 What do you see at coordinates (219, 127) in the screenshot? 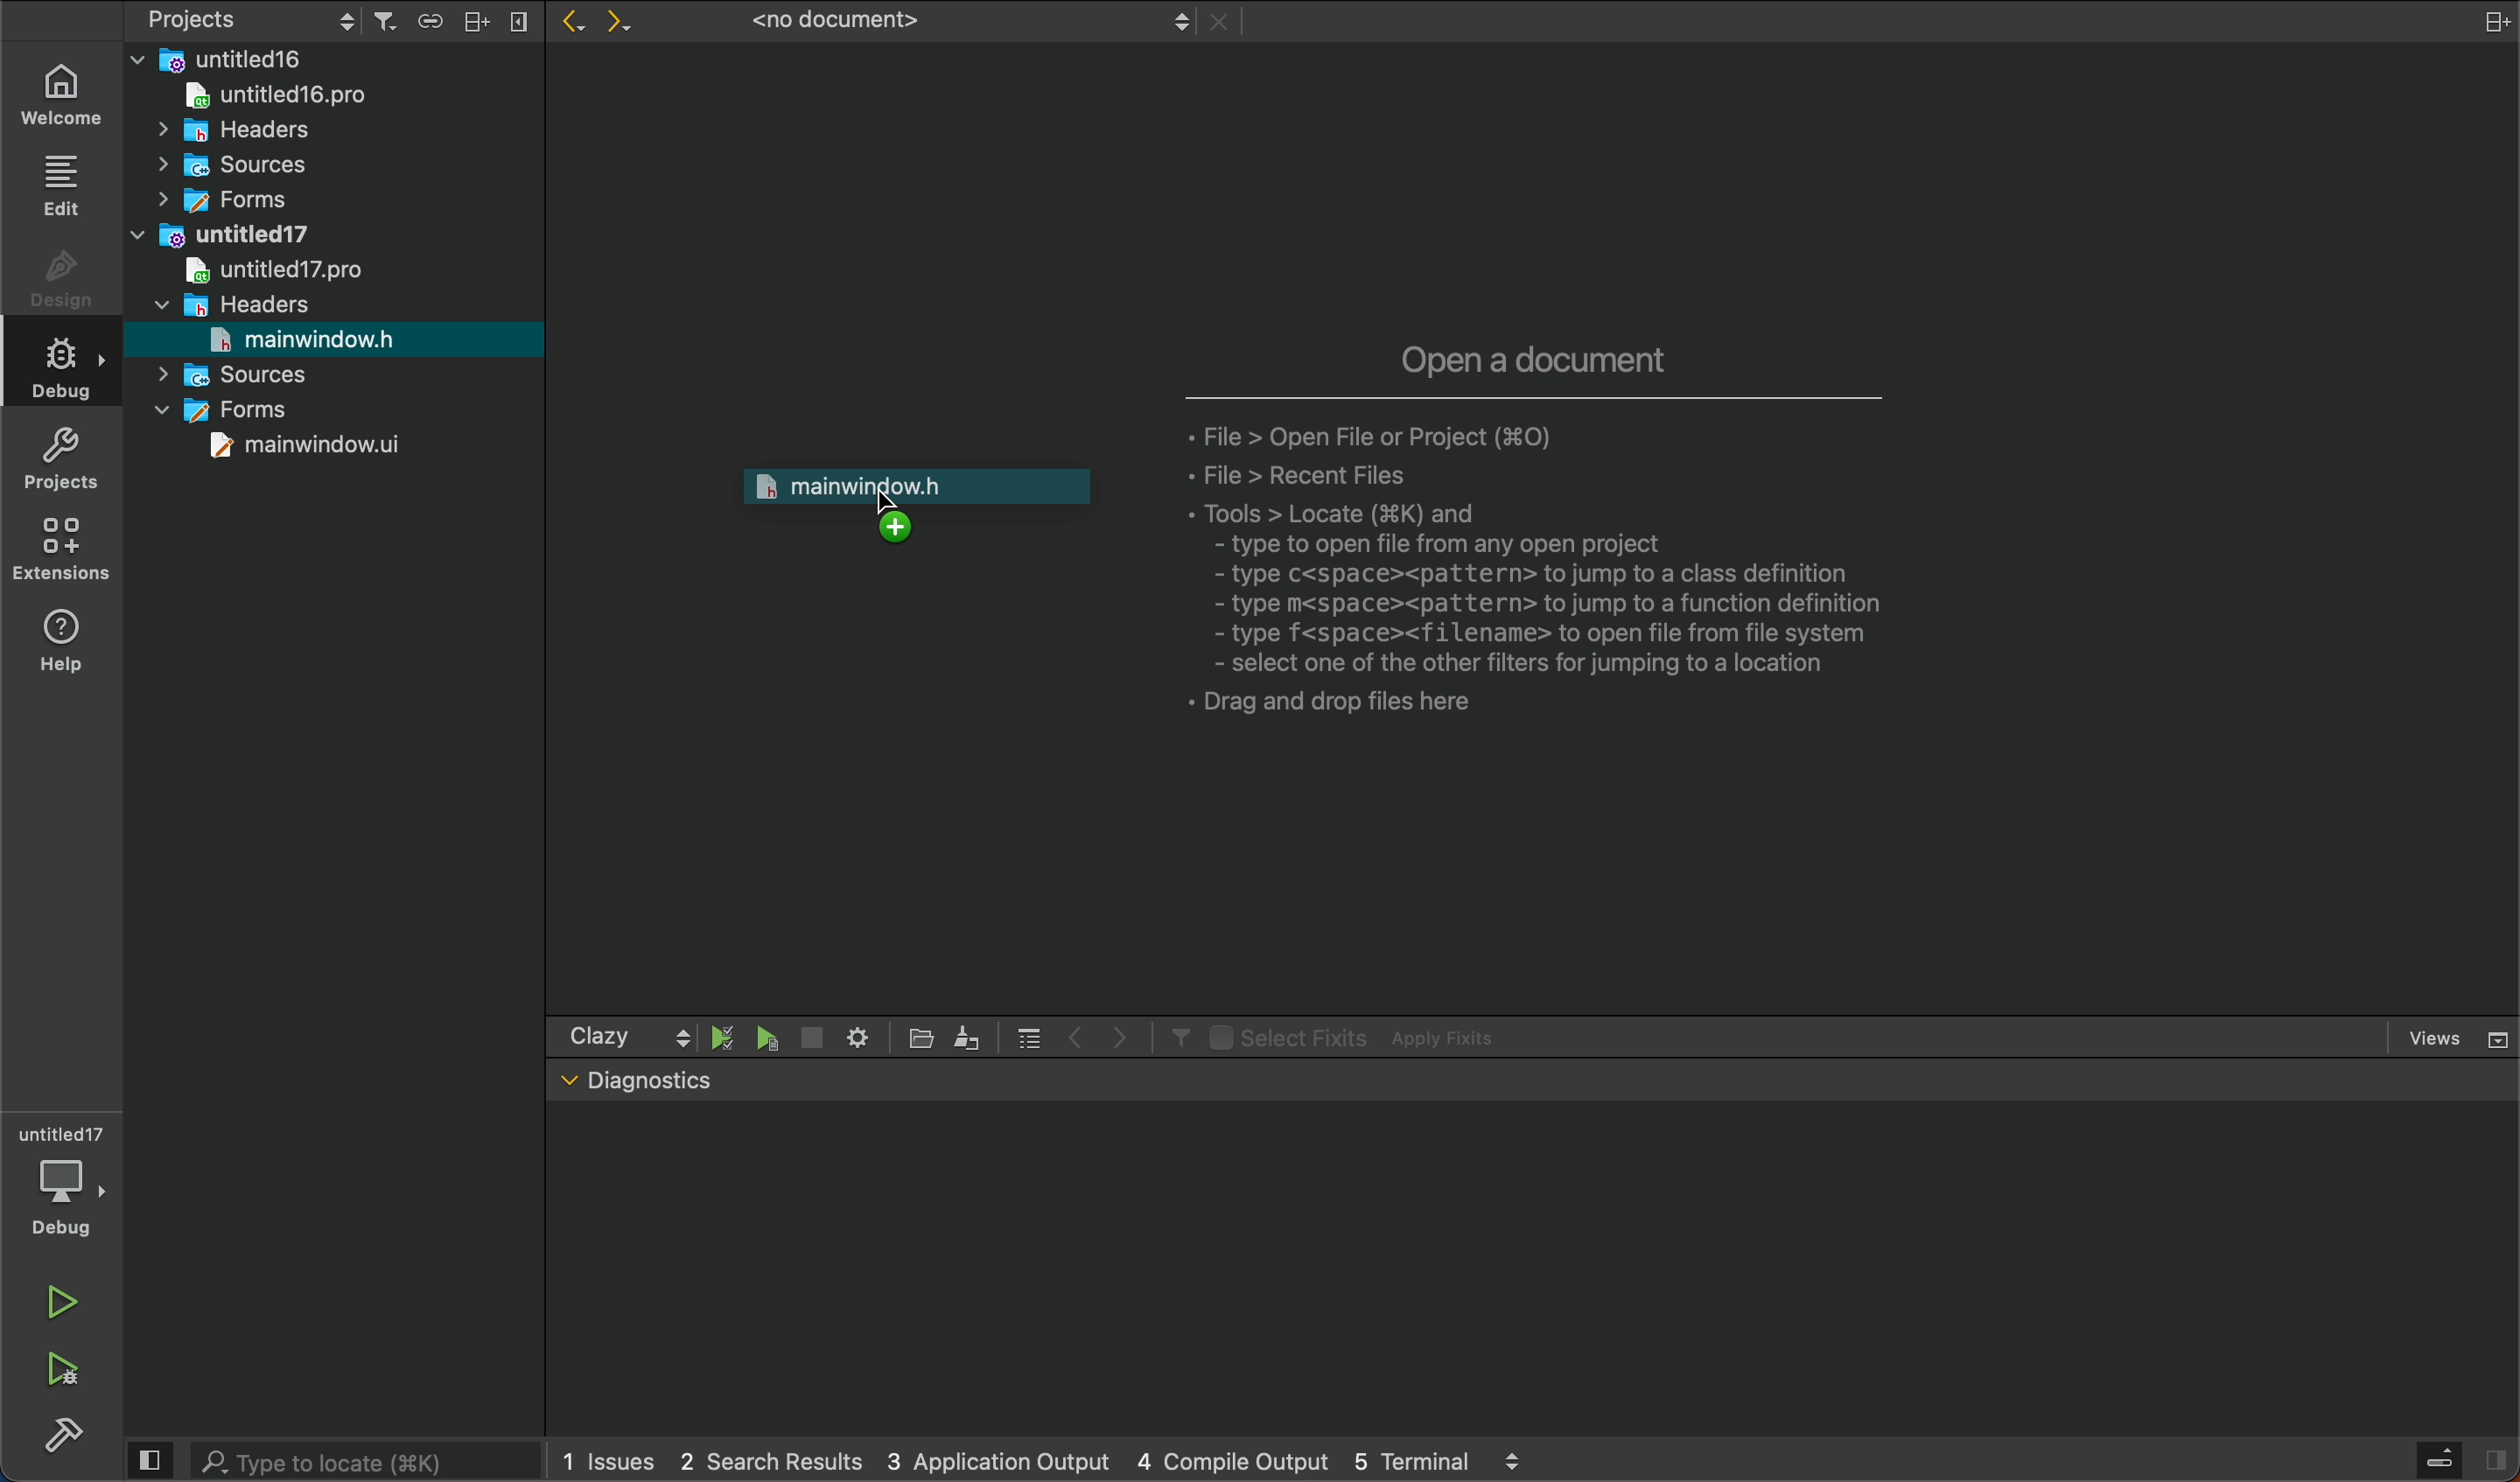
I see `Headers` at bounding box center [219, 127].